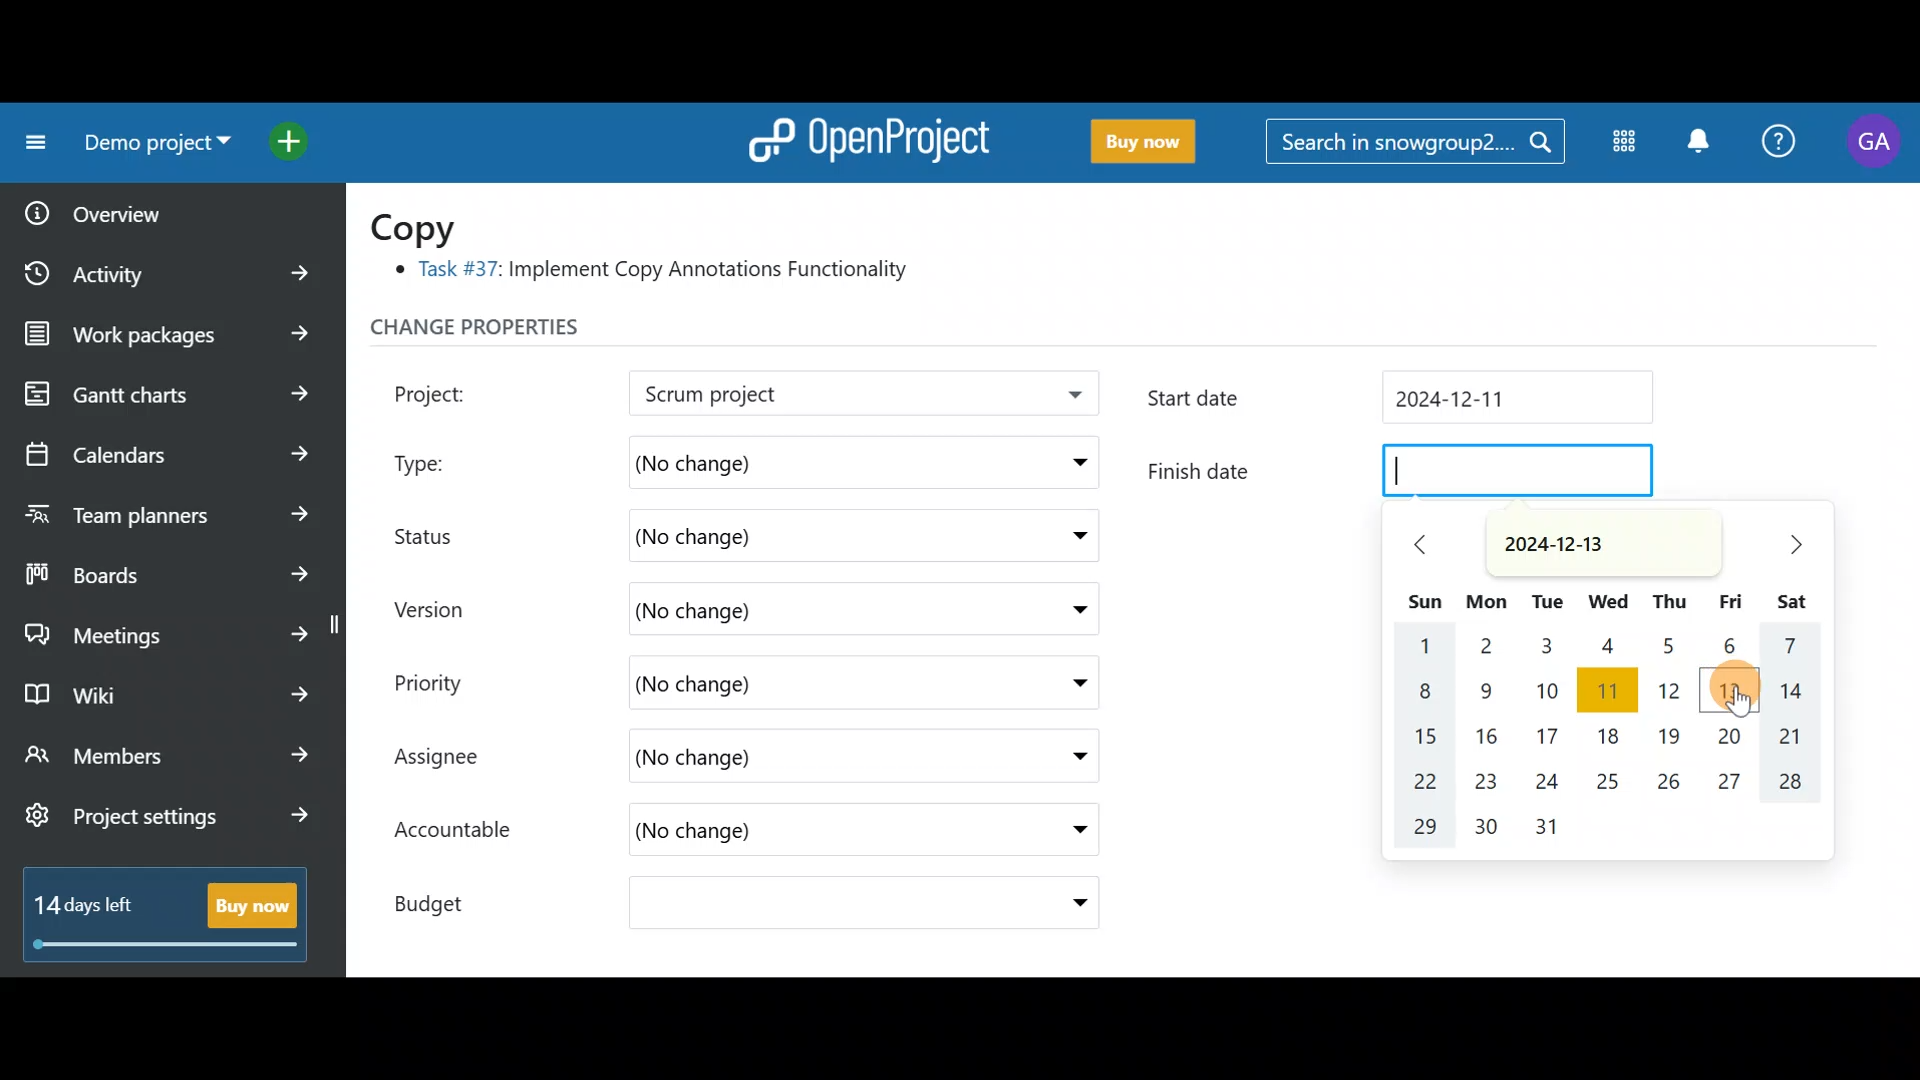 The height and width of the screenshot is (1080, 1920). I want to click on Gantt charts, so click(163, 395).